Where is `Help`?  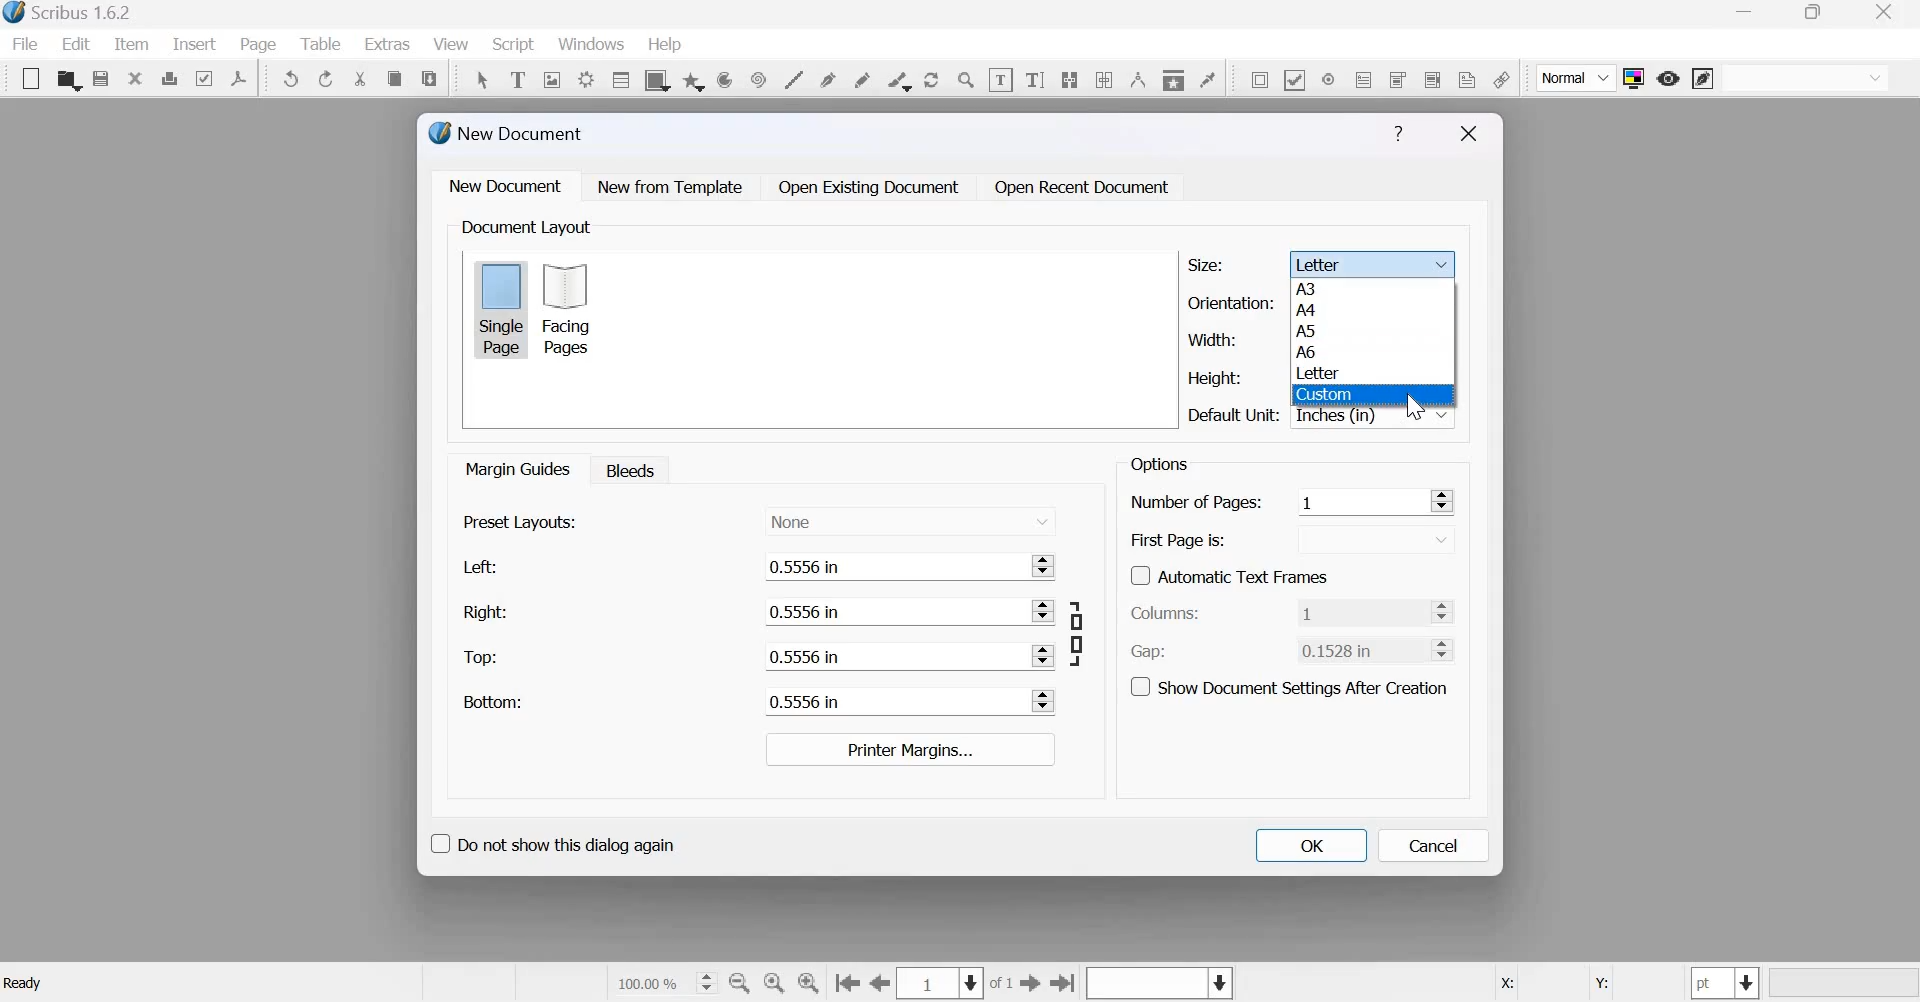
Help is located at coordinates (1398, 134).